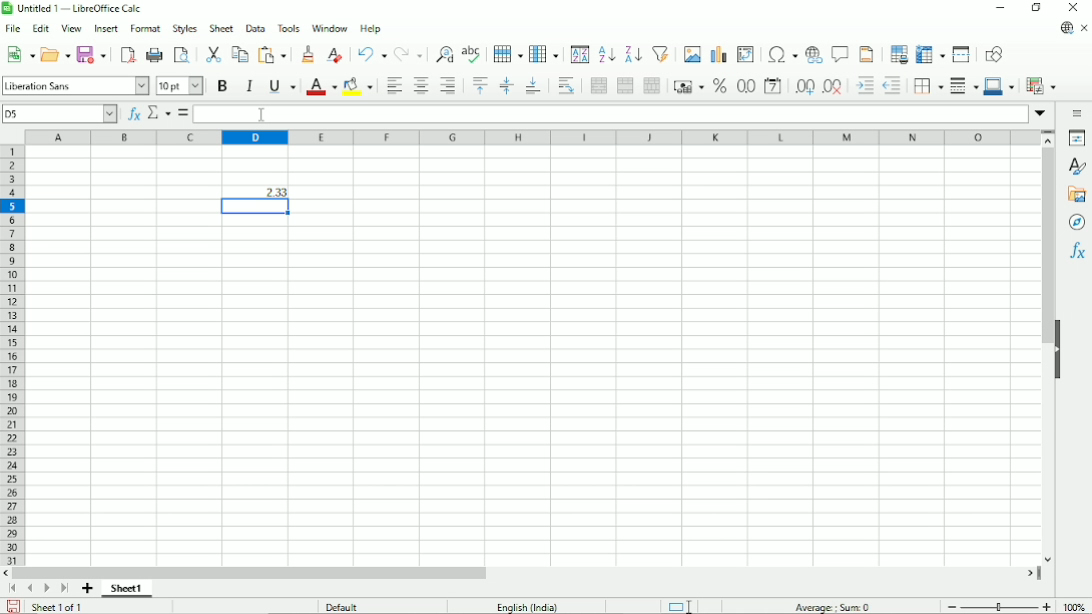 The image size is (1092, 614). I want to click on Show draw functions, so click(995, 53).